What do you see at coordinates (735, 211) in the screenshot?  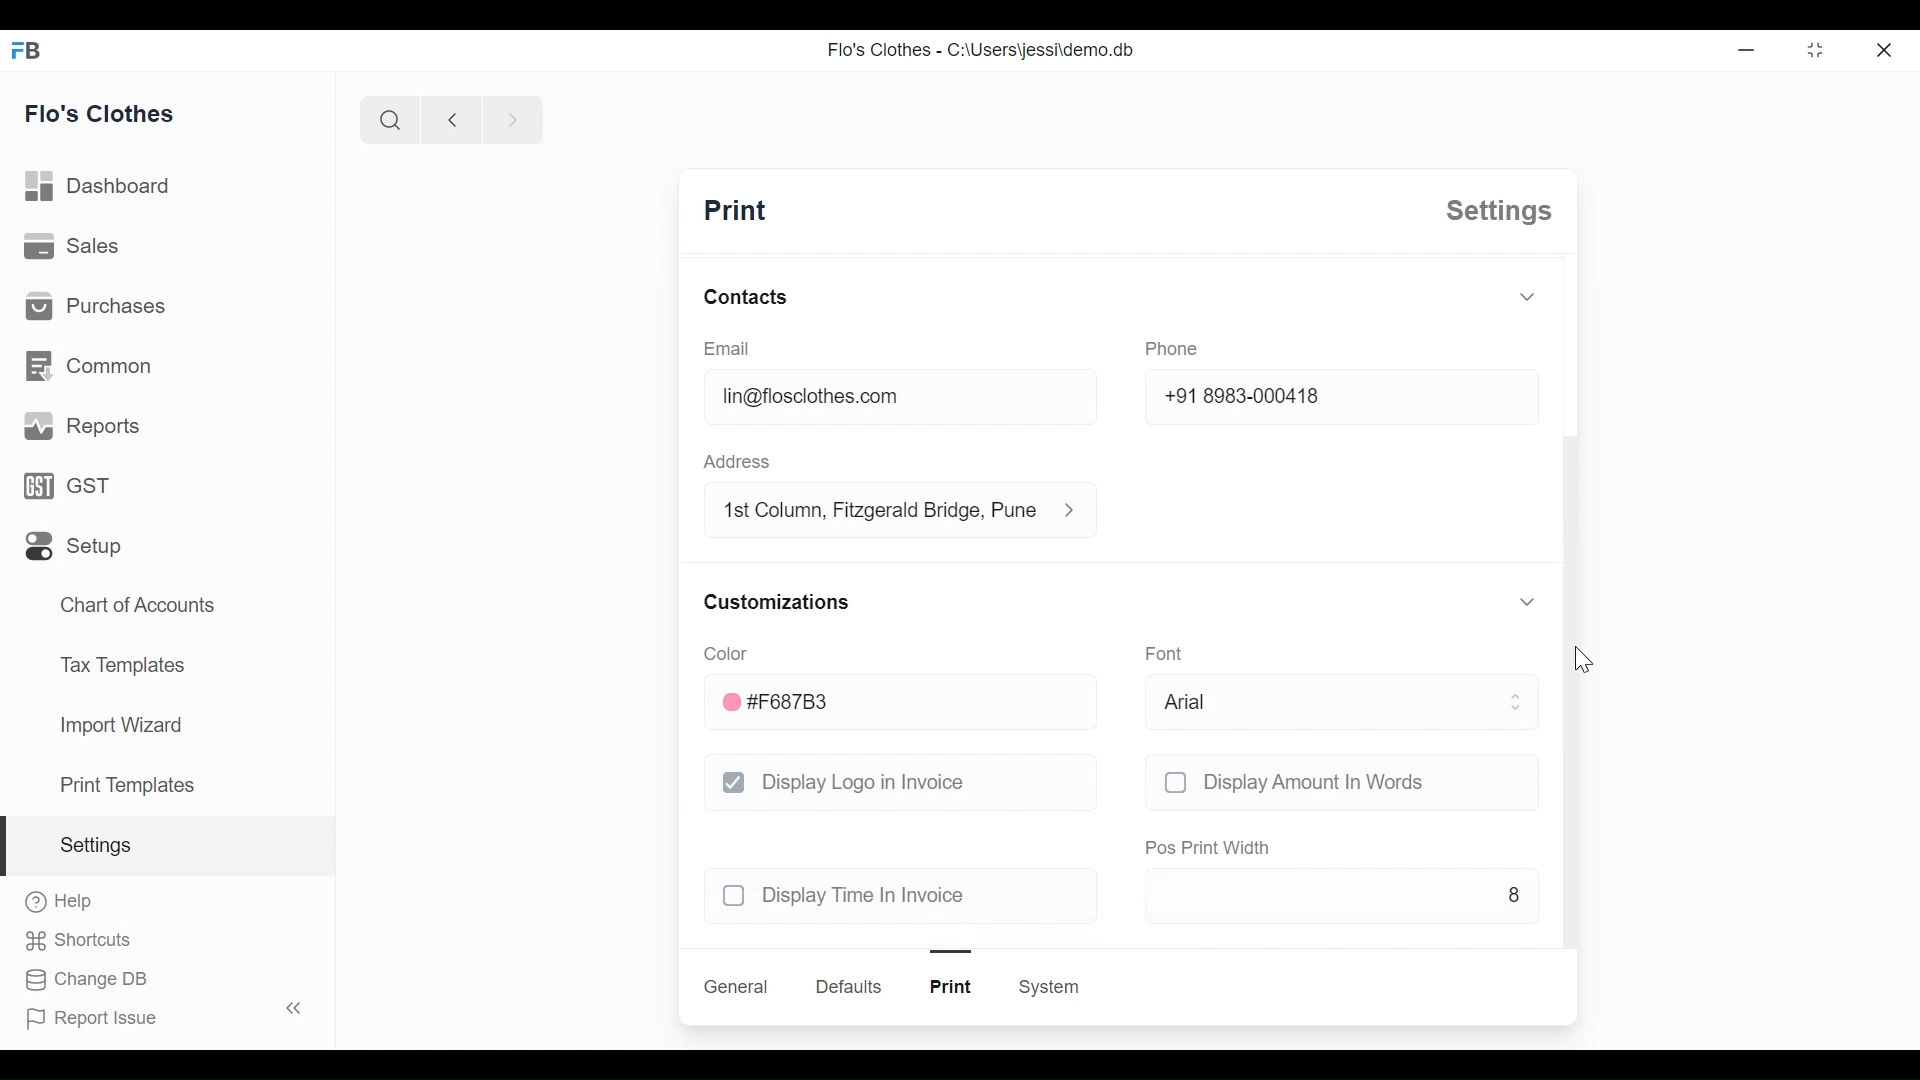 I see `print` at bounding box center [735, 211].